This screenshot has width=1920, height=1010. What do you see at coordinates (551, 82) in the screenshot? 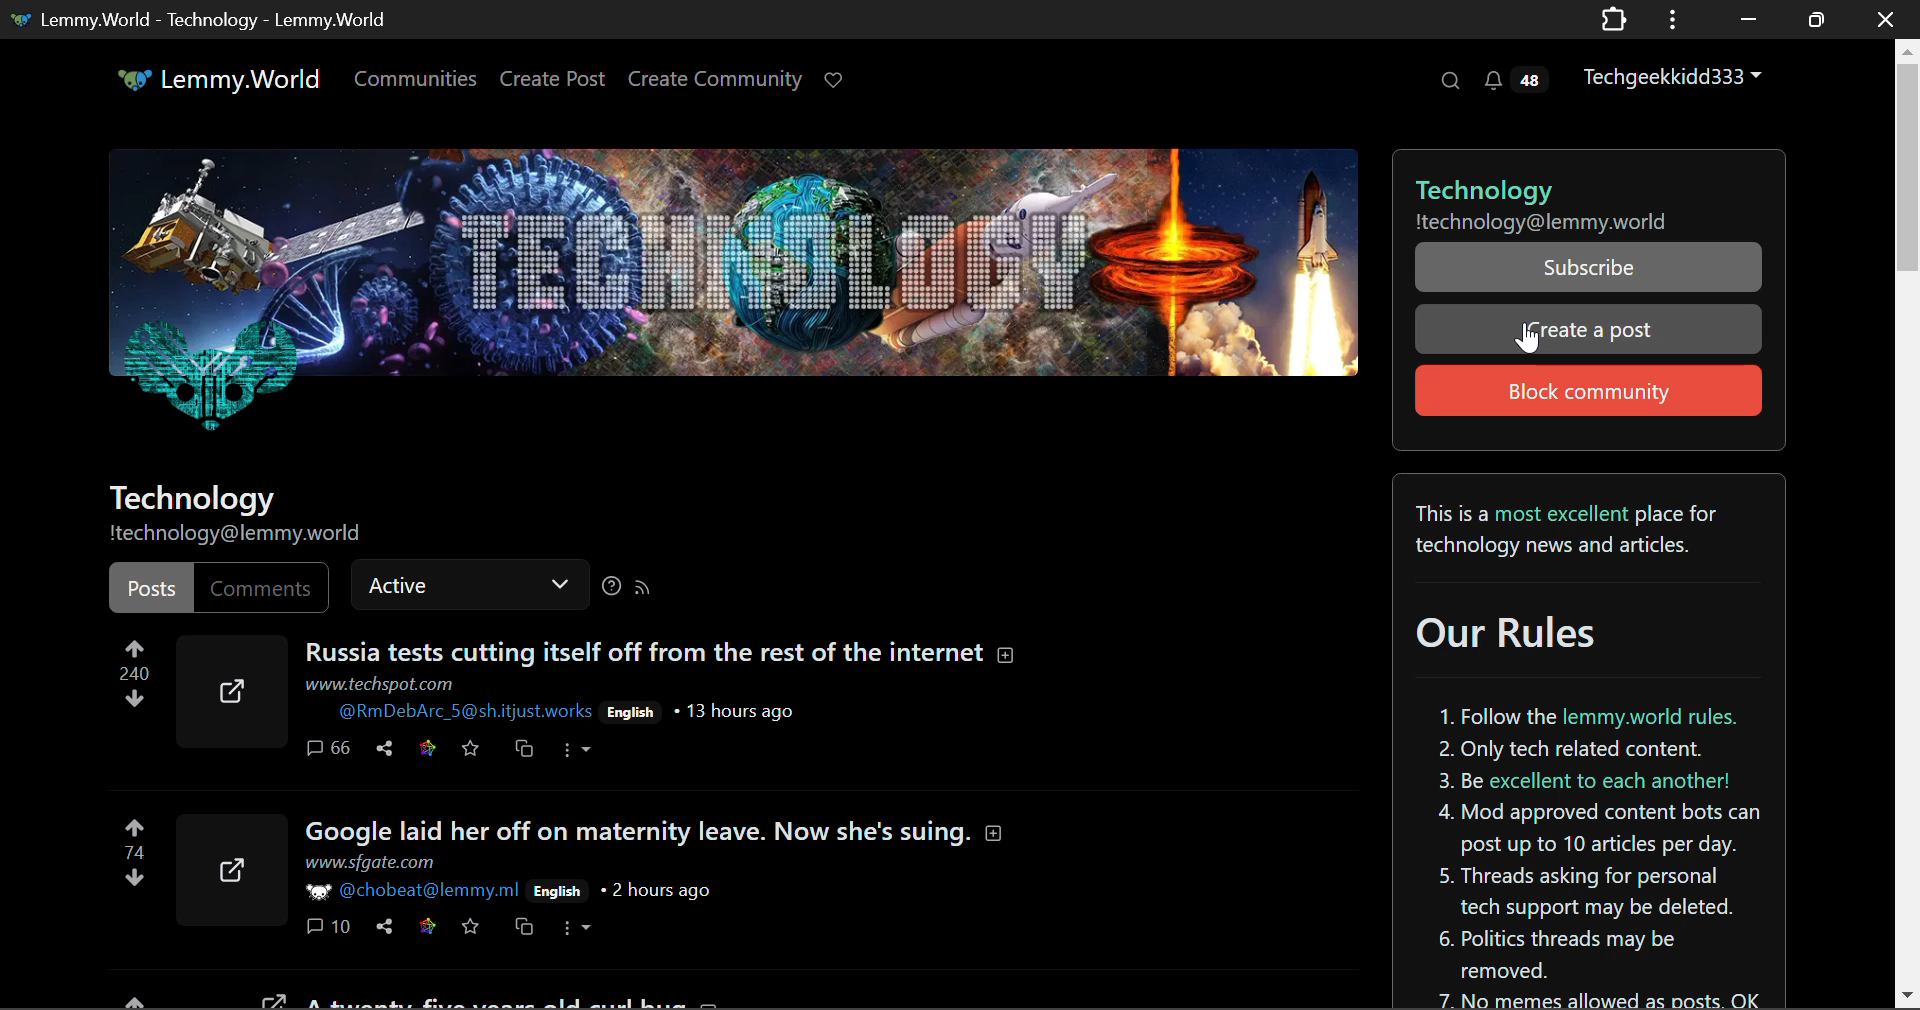
I see `Create Post` at bounding box center [551, 82].